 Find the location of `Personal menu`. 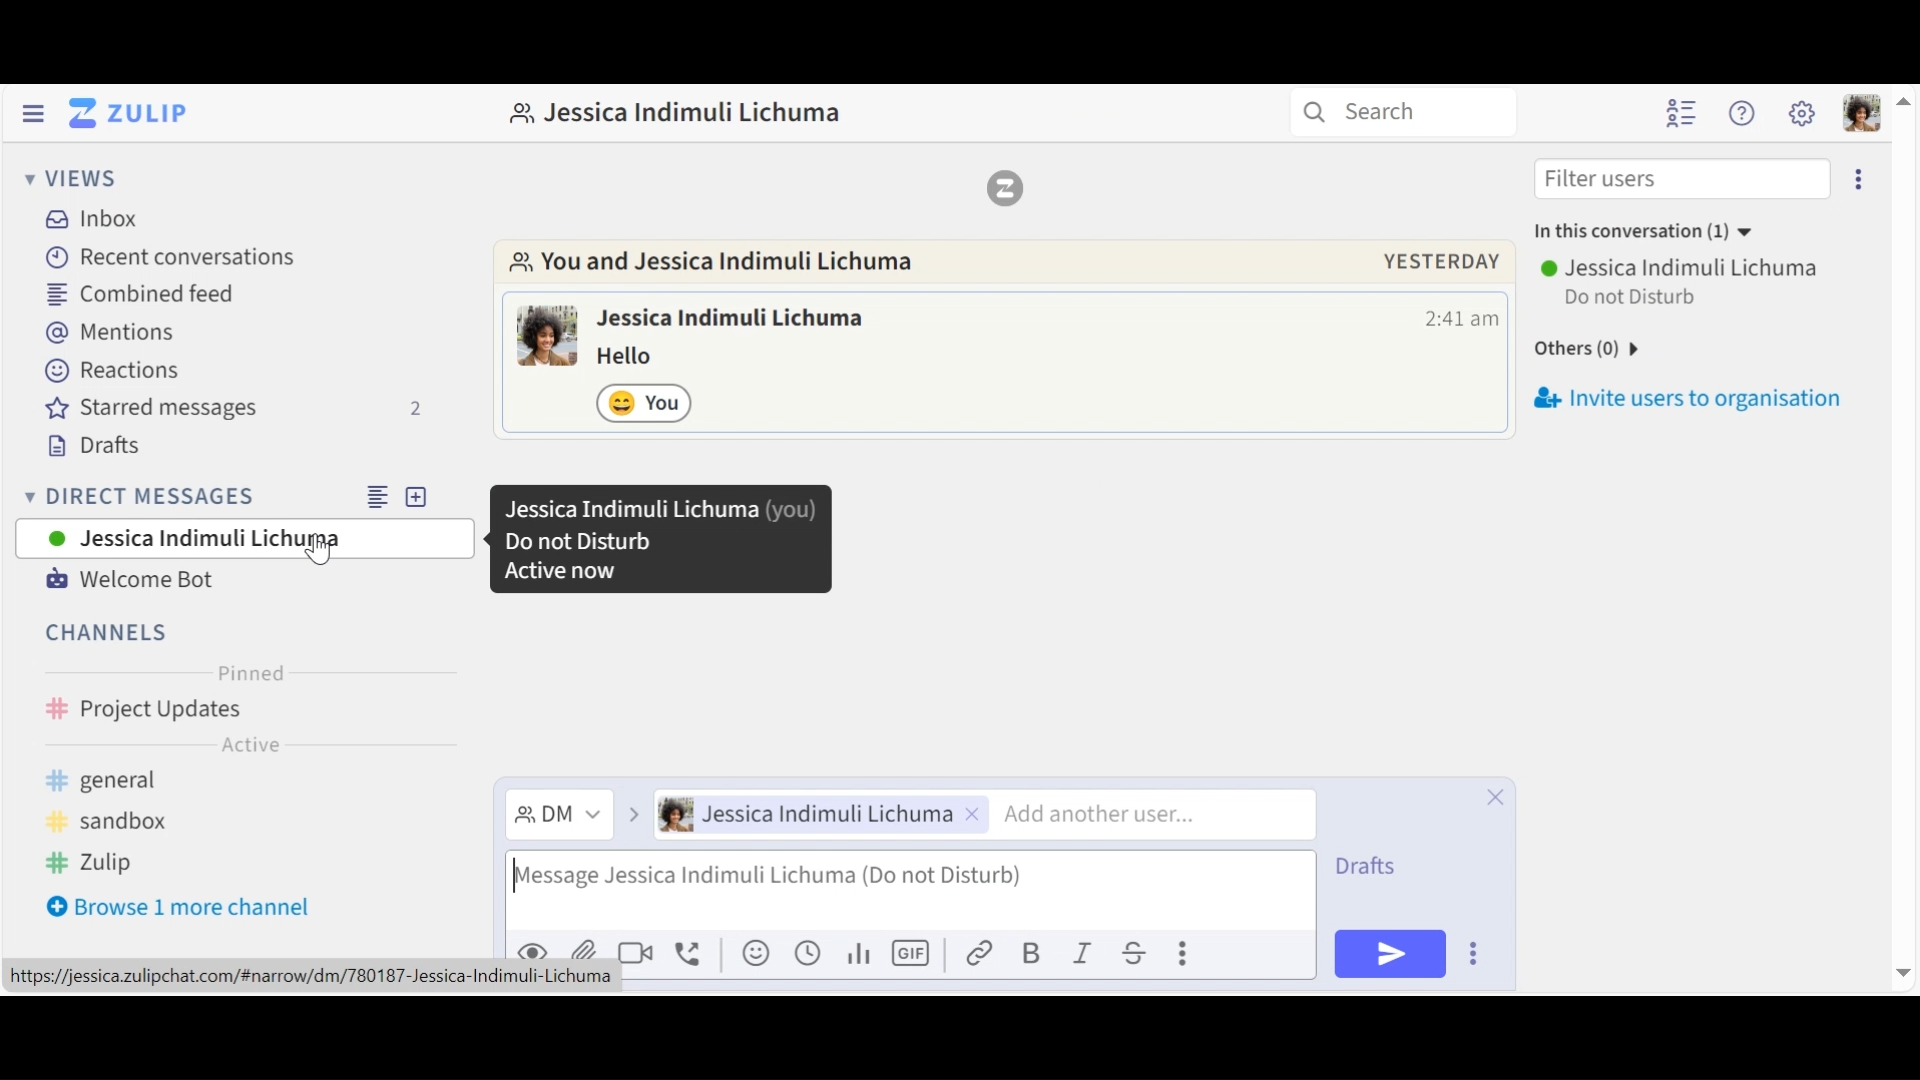

Personal menu is located at coordinates (1858, 112).